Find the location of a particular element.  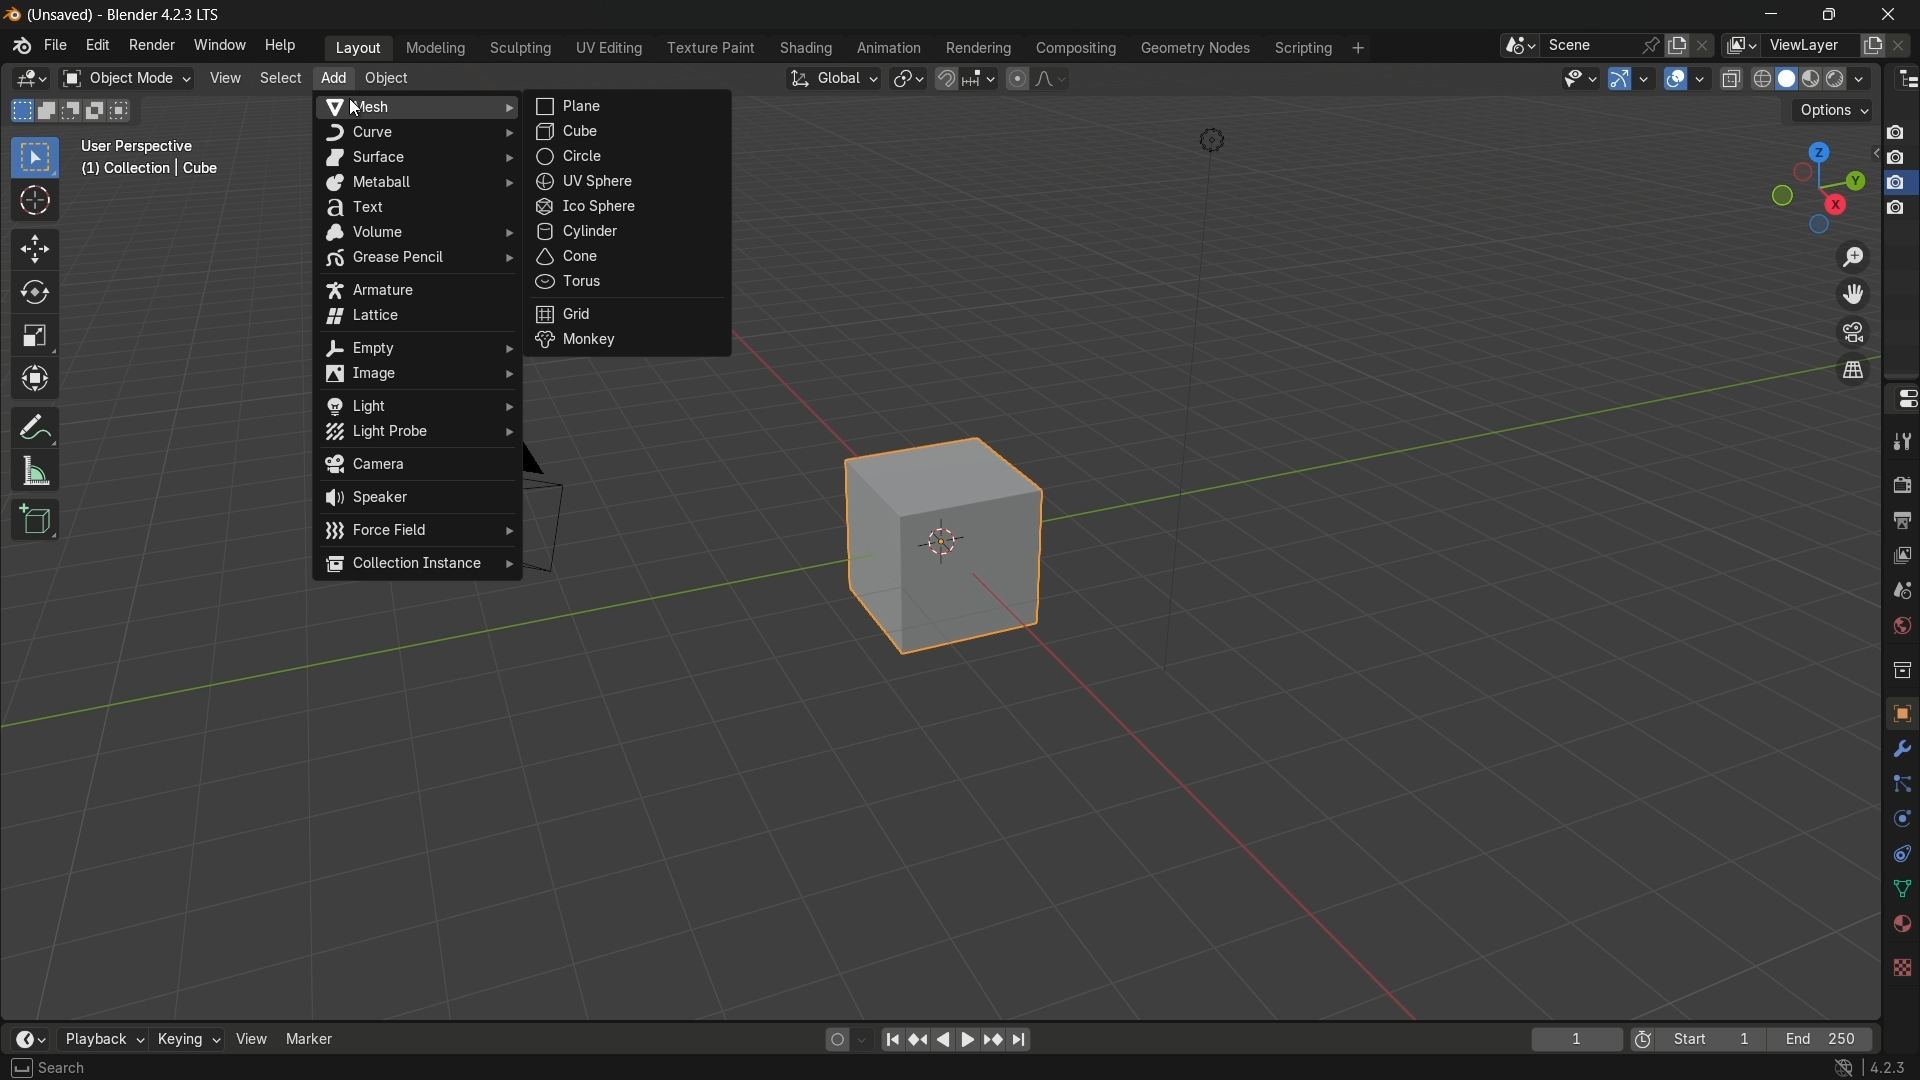

select is located at coordinates (34, 159).